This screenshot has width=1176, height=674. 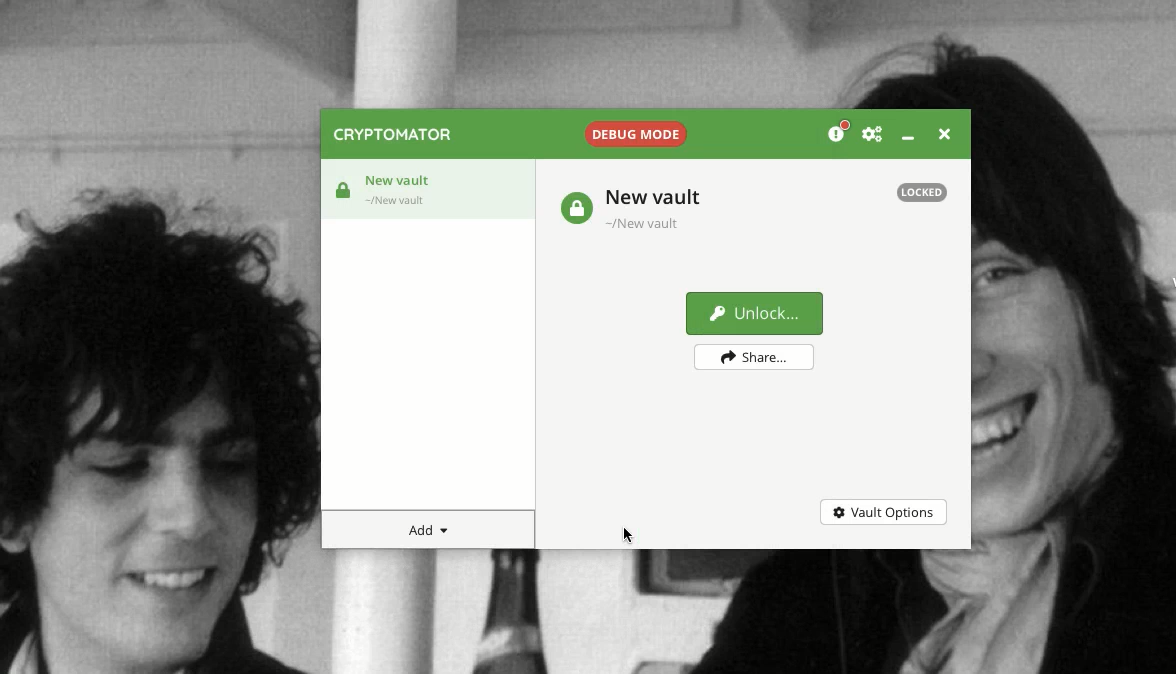 What do you see at coordinates (923, 193) in the screenshot?
I see `Locked` at bounding box center [923, 193].